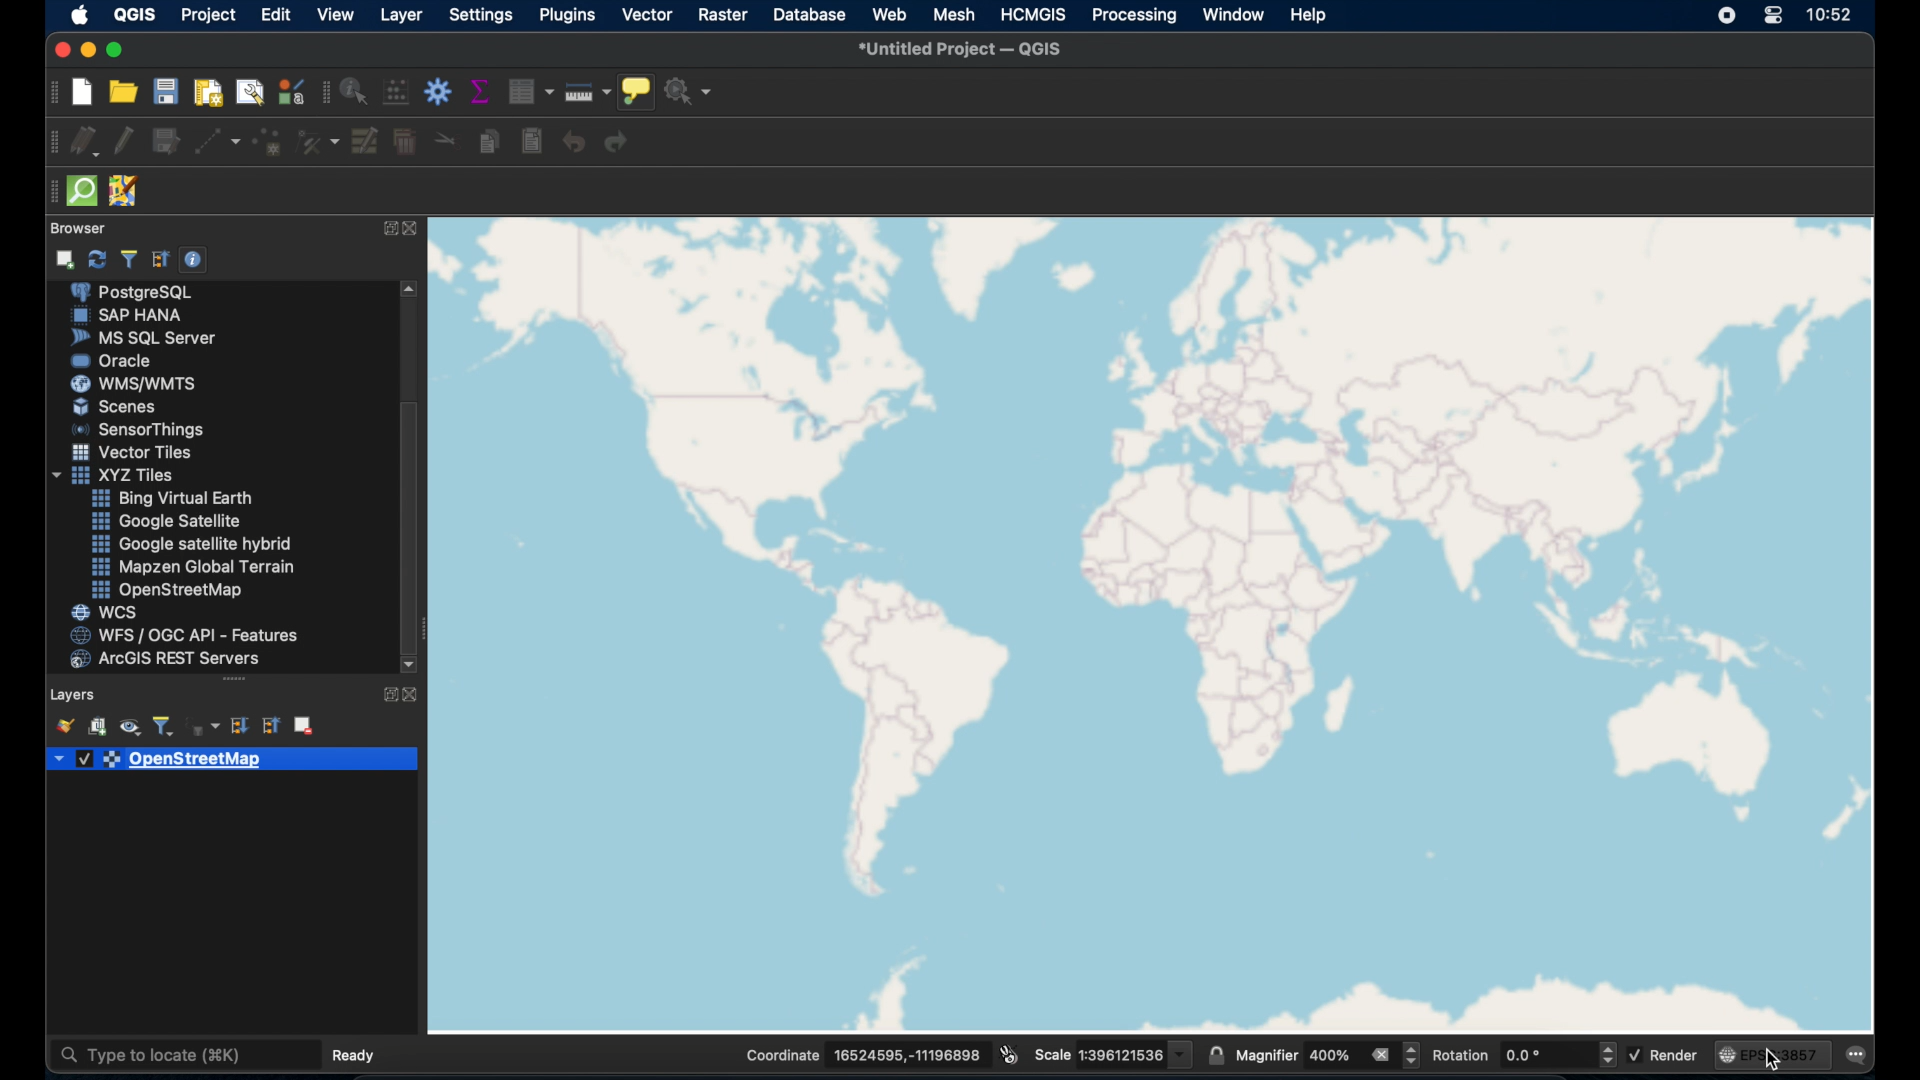 This screenshot has width=1920, height=1080. I want to click on minimize, so click(88, 50).